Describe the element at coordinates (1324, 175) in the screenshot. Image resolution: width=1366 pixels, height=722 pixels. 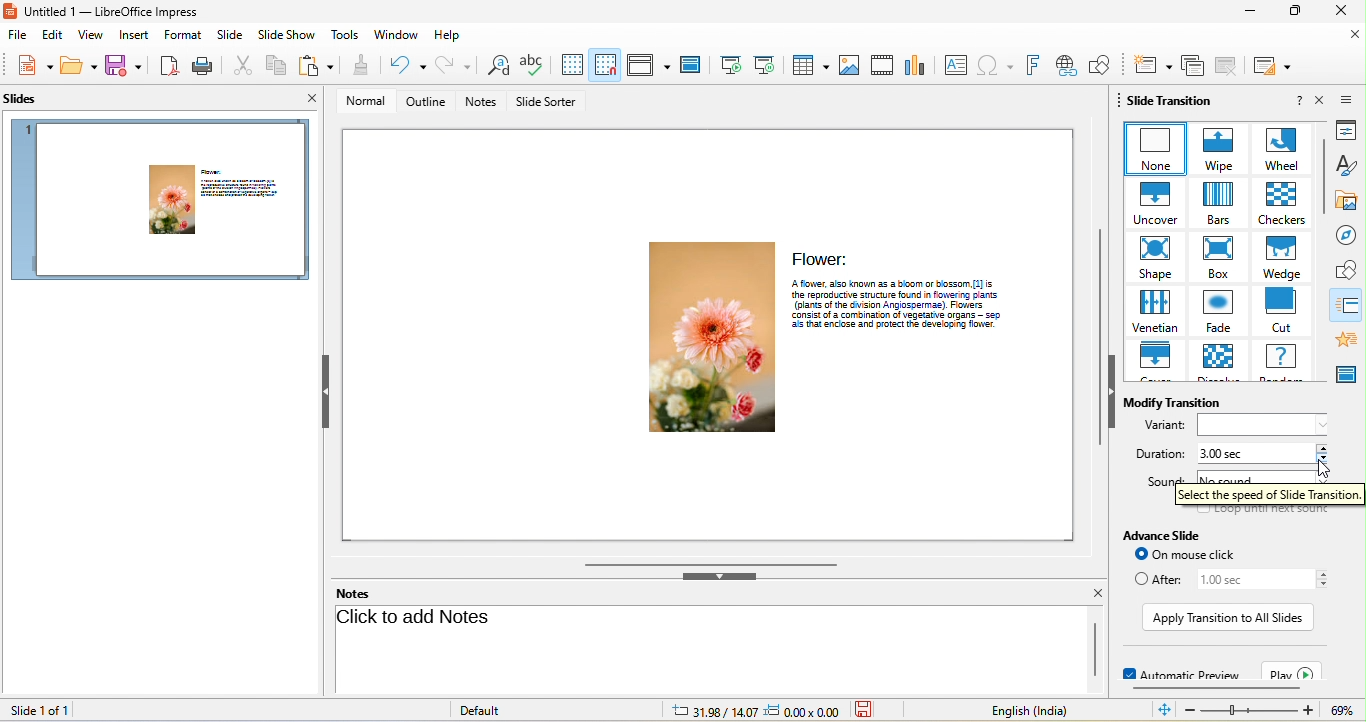
I see `vertical scroll bar` at that location.